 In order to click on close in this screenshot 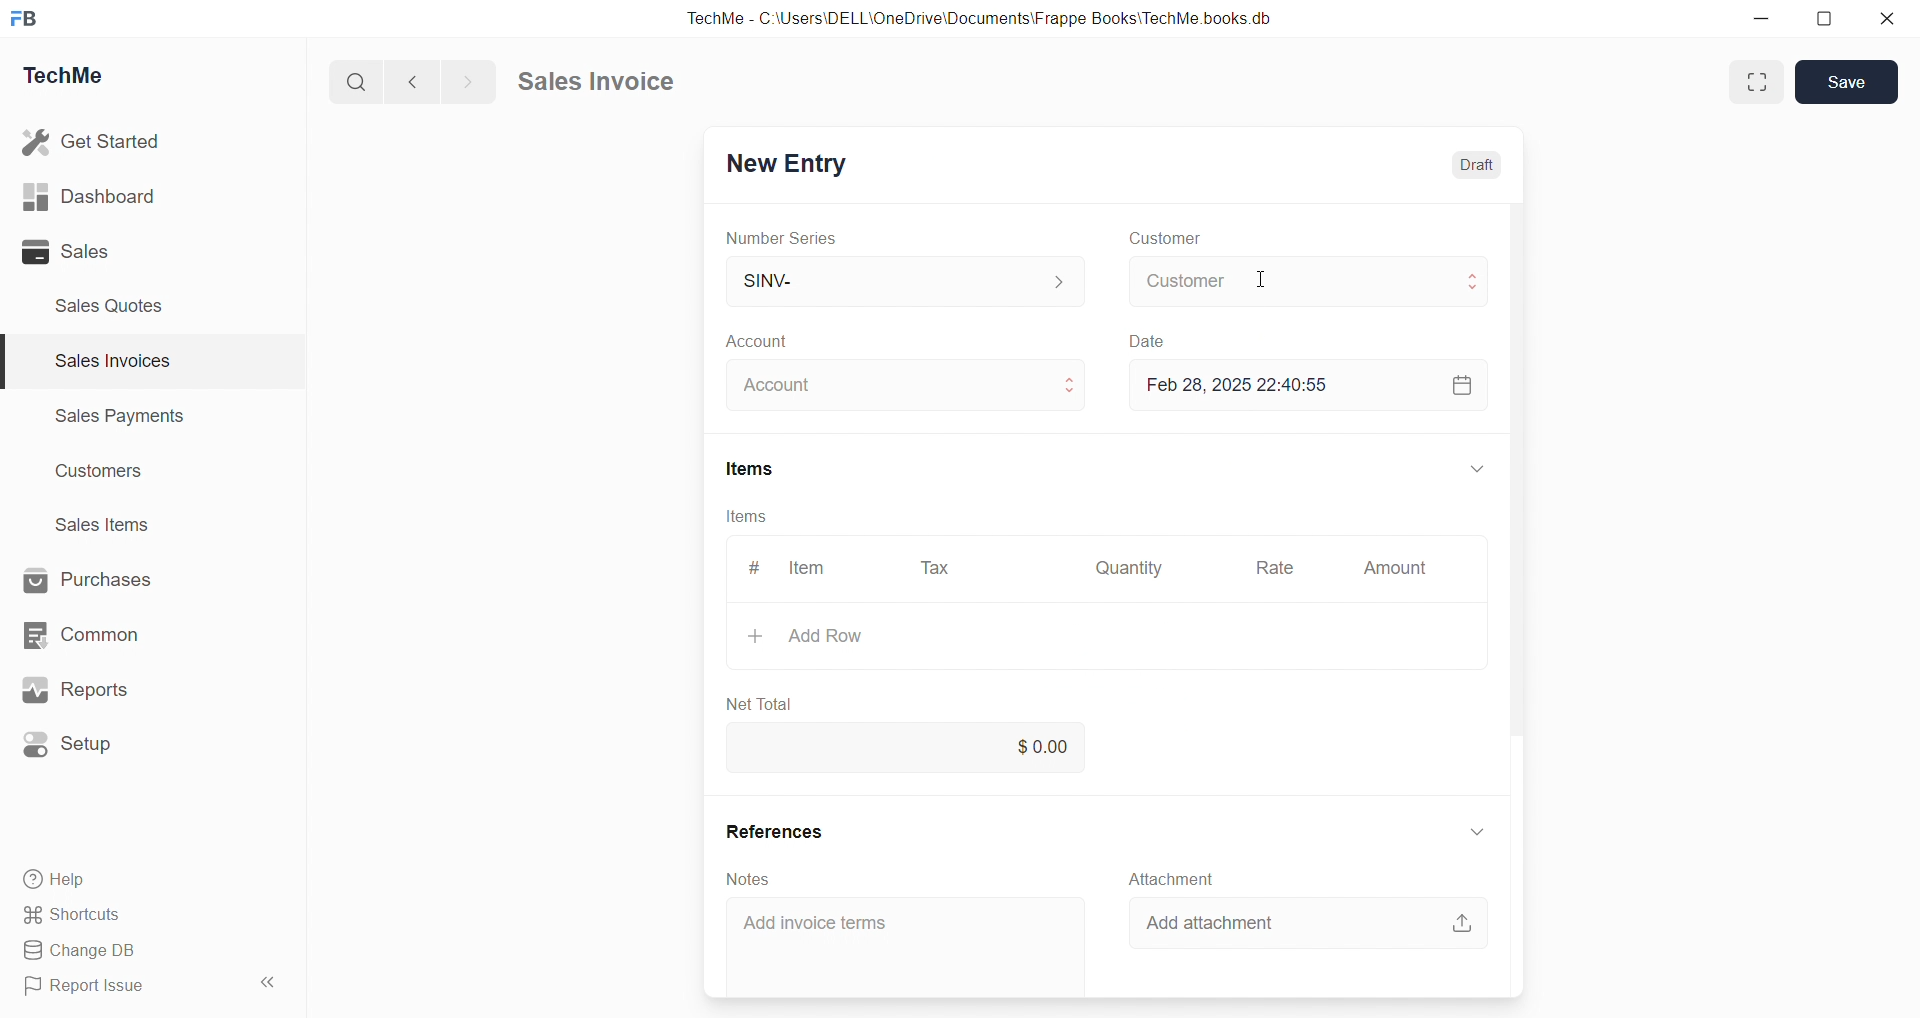, I will do `click(1888, 18)`.